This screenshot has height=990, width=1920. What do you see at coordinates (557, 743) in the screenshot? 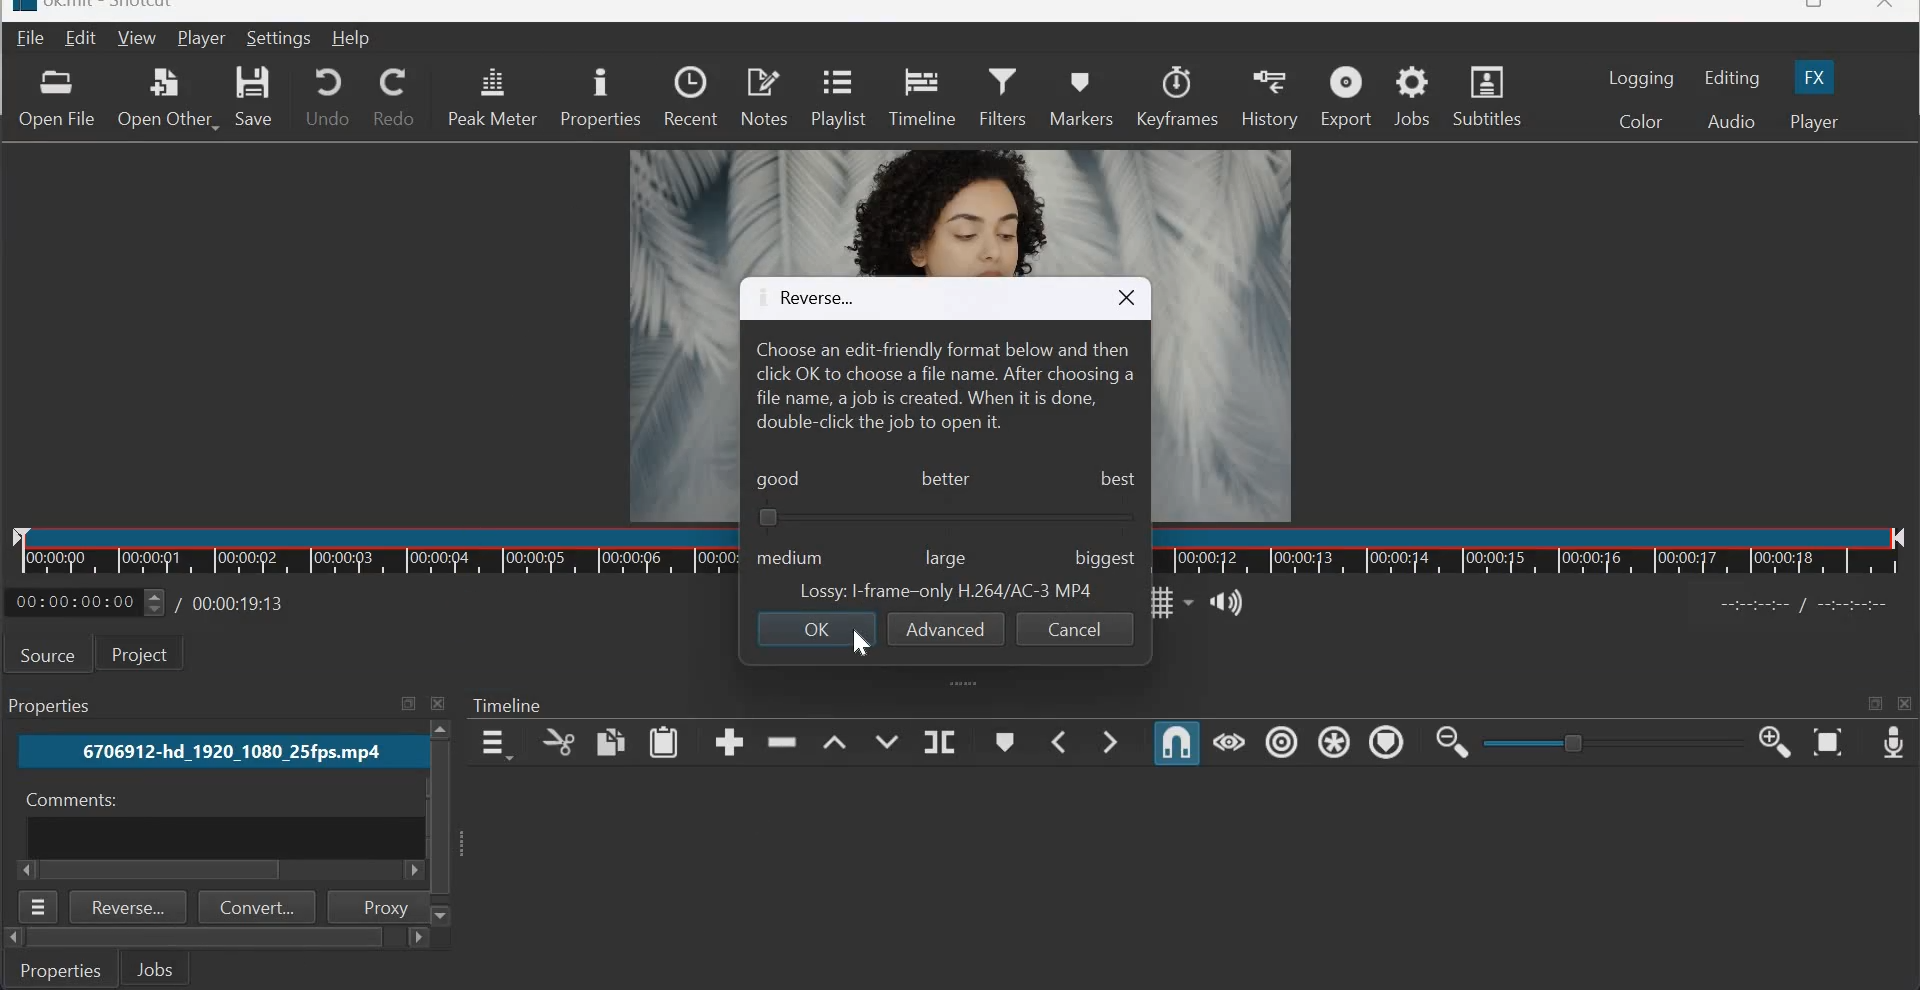
I see `cut` at bounding box center [557, 743].